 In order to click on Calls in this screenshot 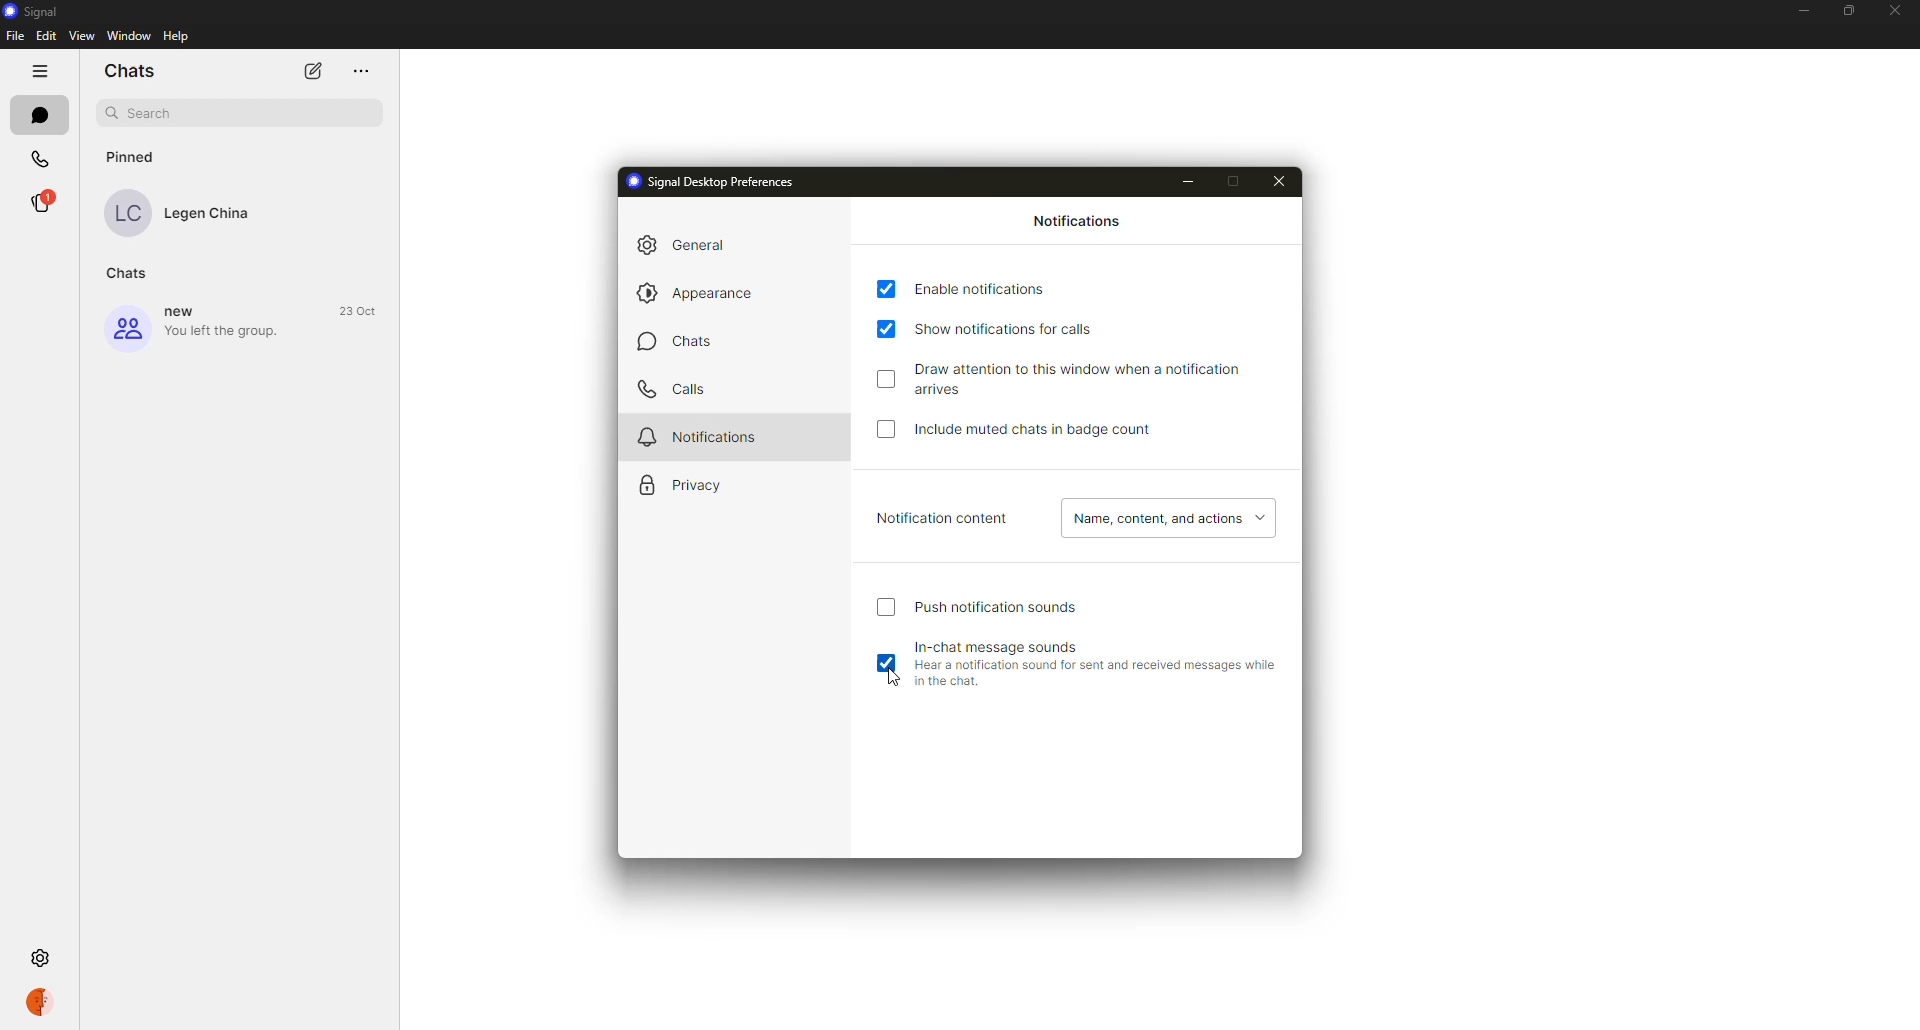, I will do `click(40, 160)`.